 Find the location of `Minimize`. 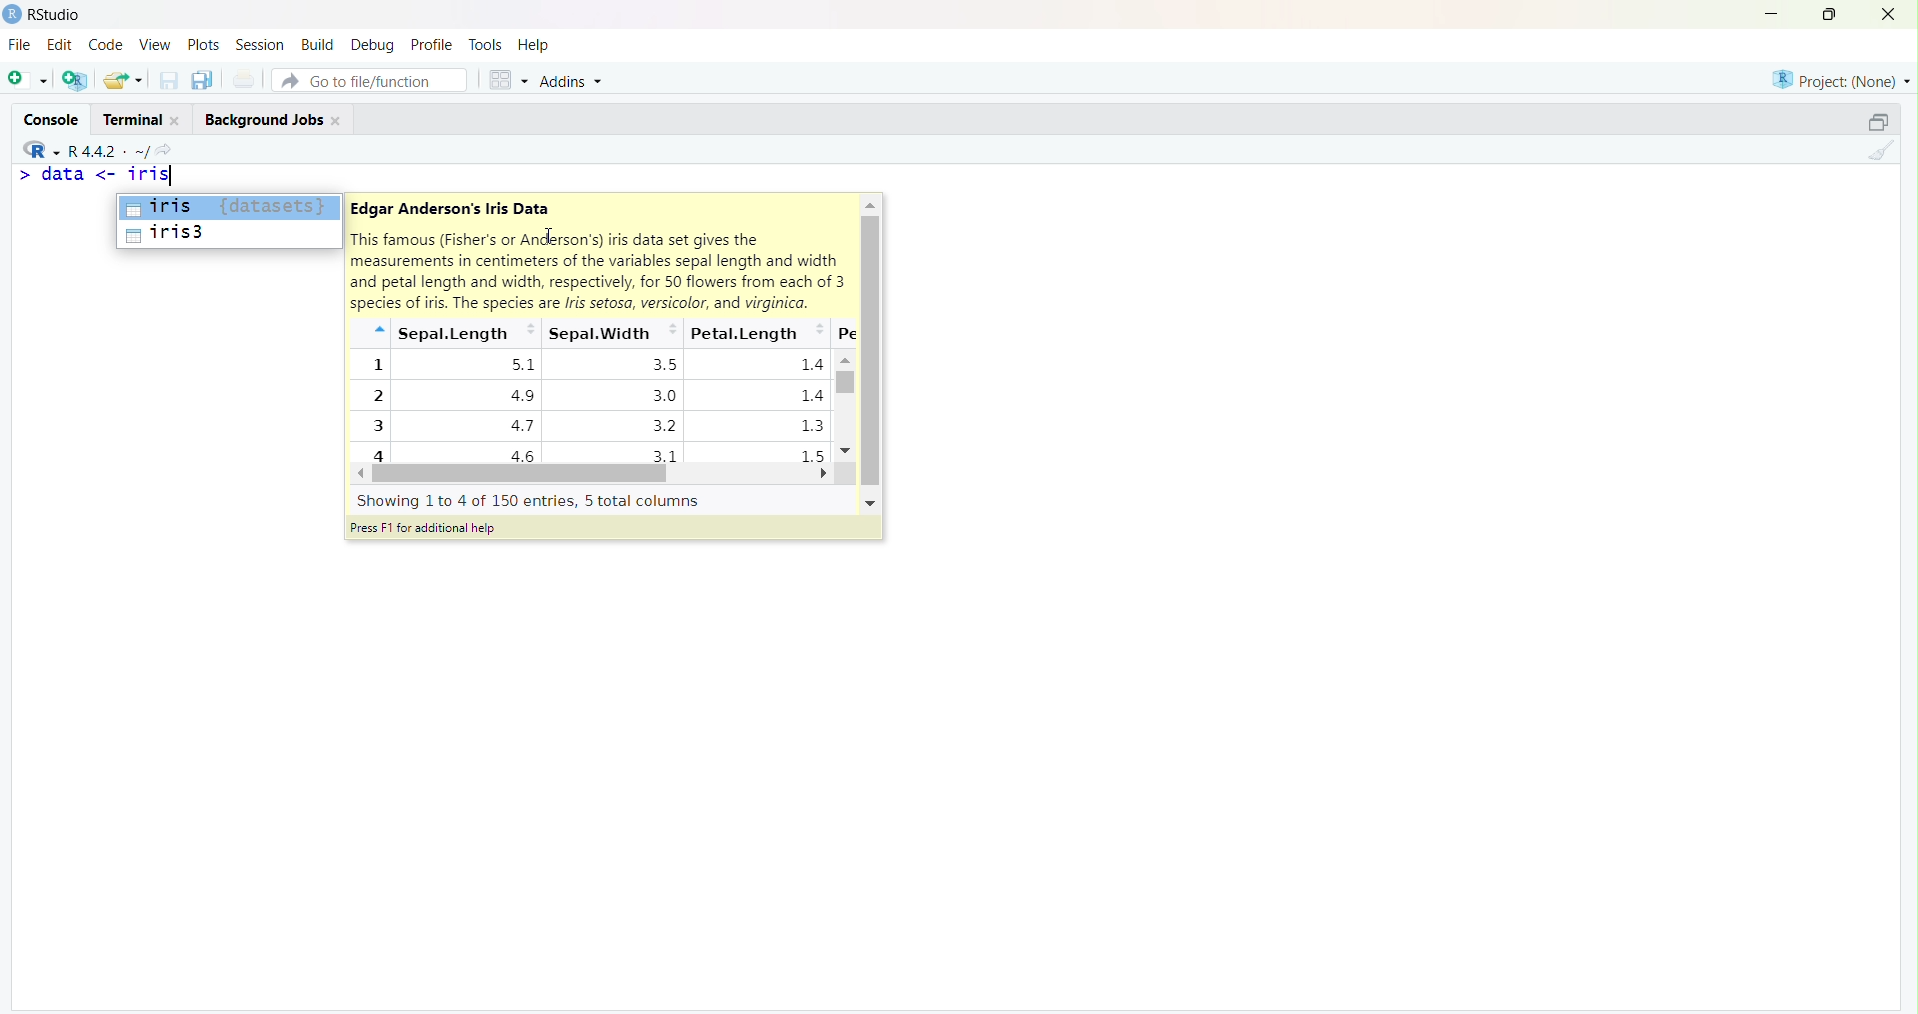

Minimize is located at coordinates (1773, 13).